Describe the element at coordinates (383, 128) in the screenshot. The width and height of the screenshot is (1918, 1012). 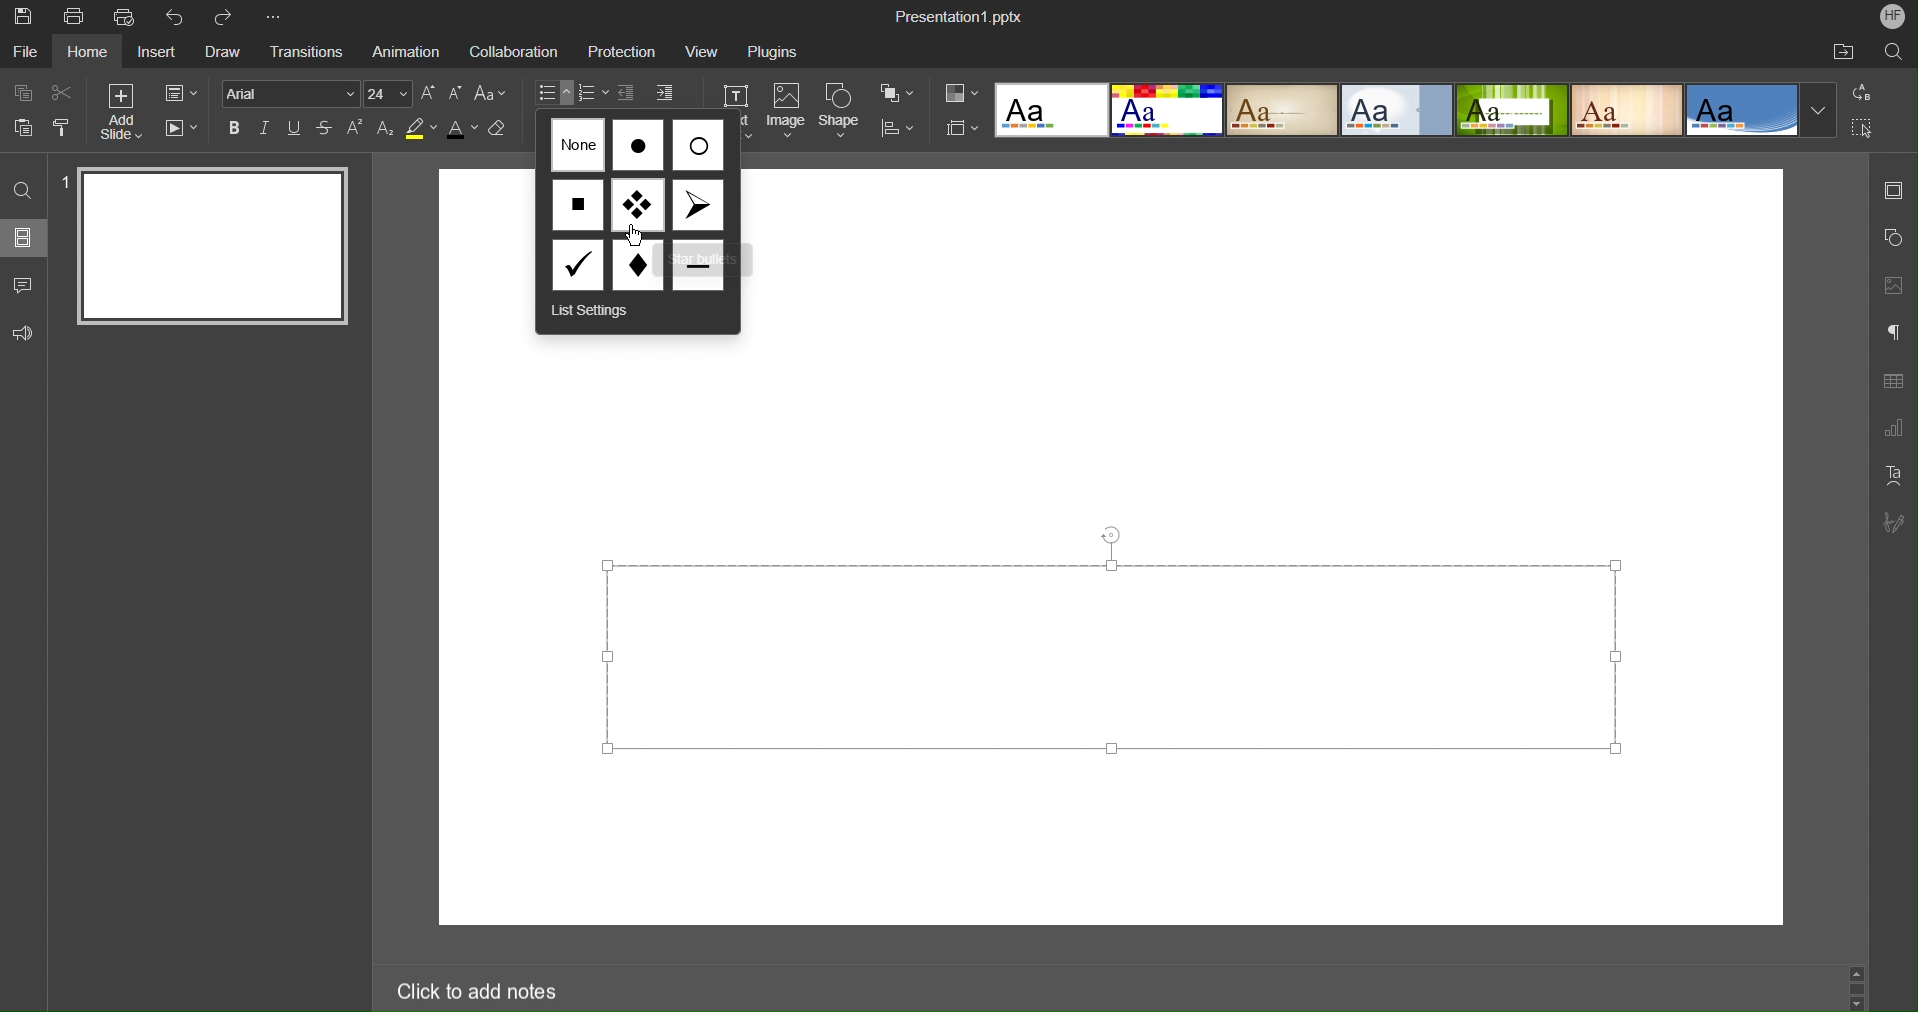
I see `Subscript` at that location.